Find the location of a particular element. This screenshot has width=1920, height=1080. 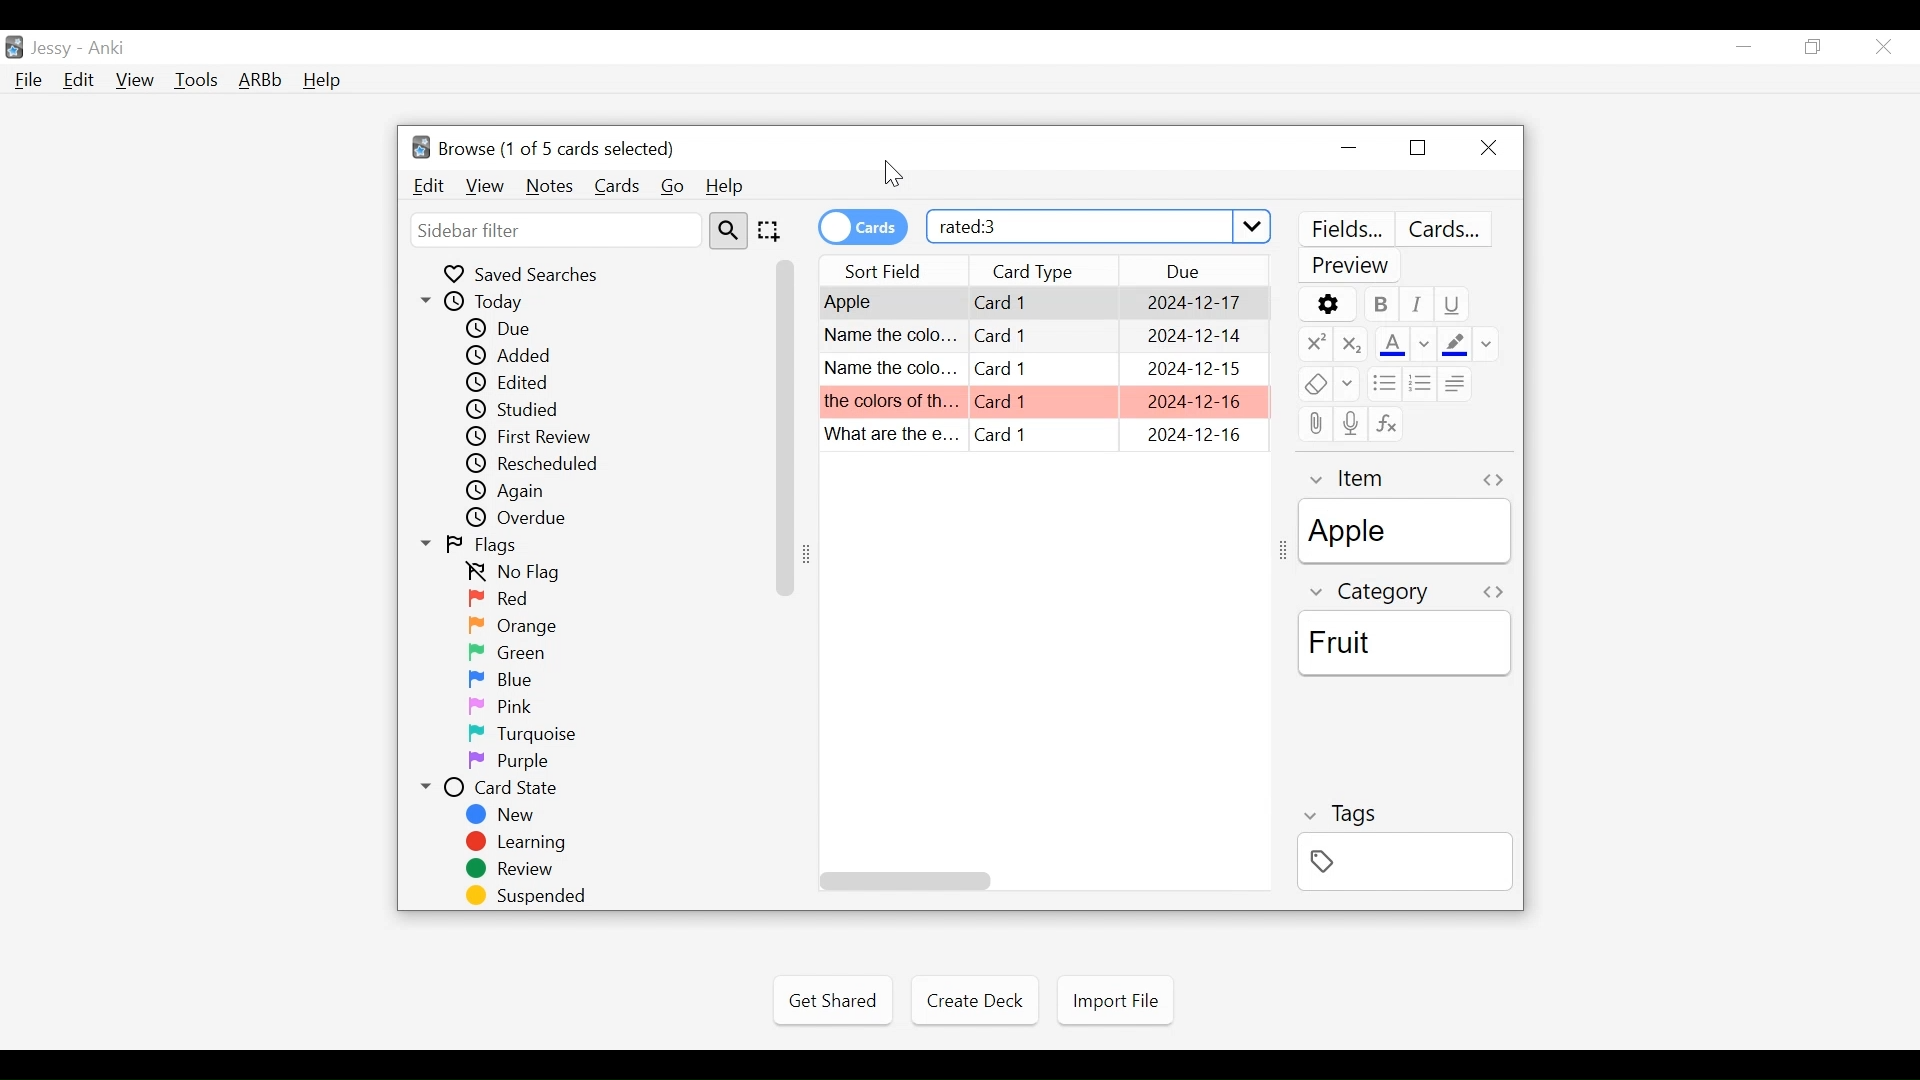

Notes is located at coordinates (549, 187).